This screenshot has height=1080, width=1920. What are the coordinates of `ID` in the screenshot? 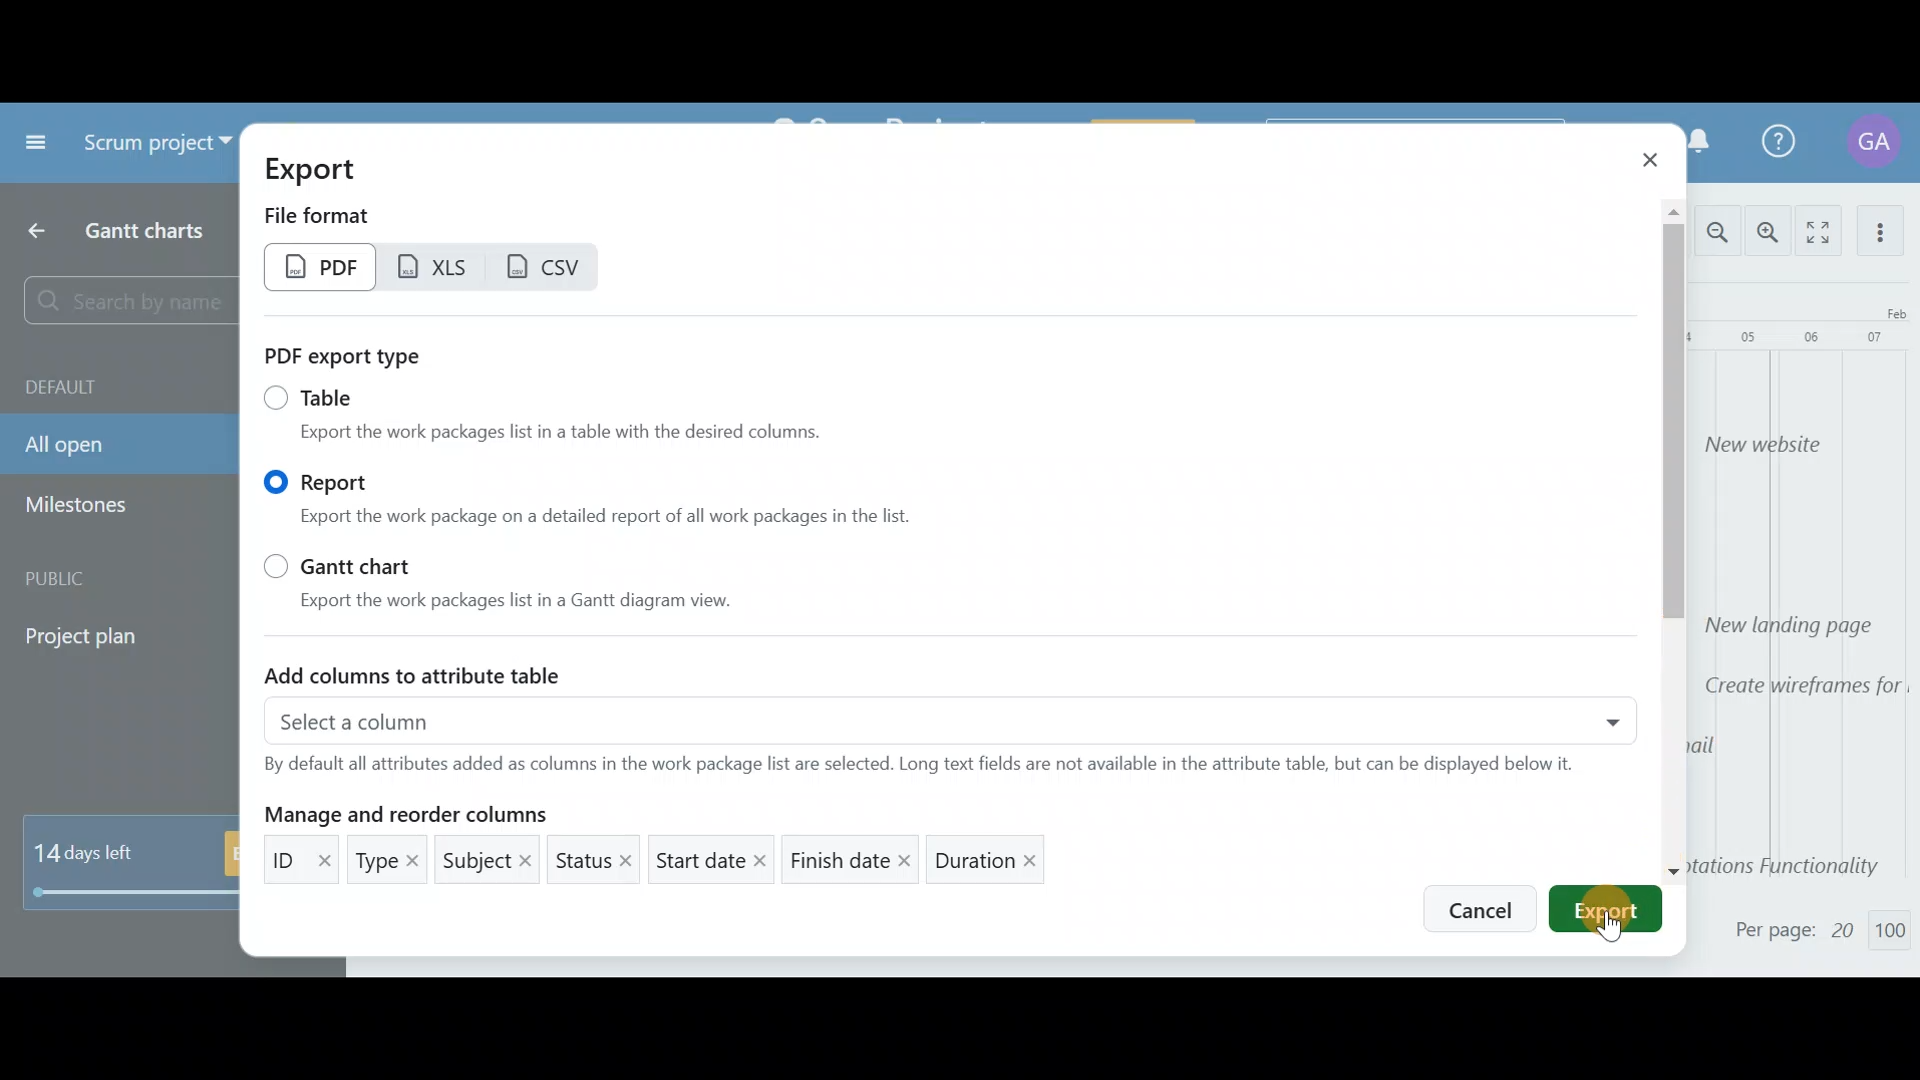 It's located at (302, 862).